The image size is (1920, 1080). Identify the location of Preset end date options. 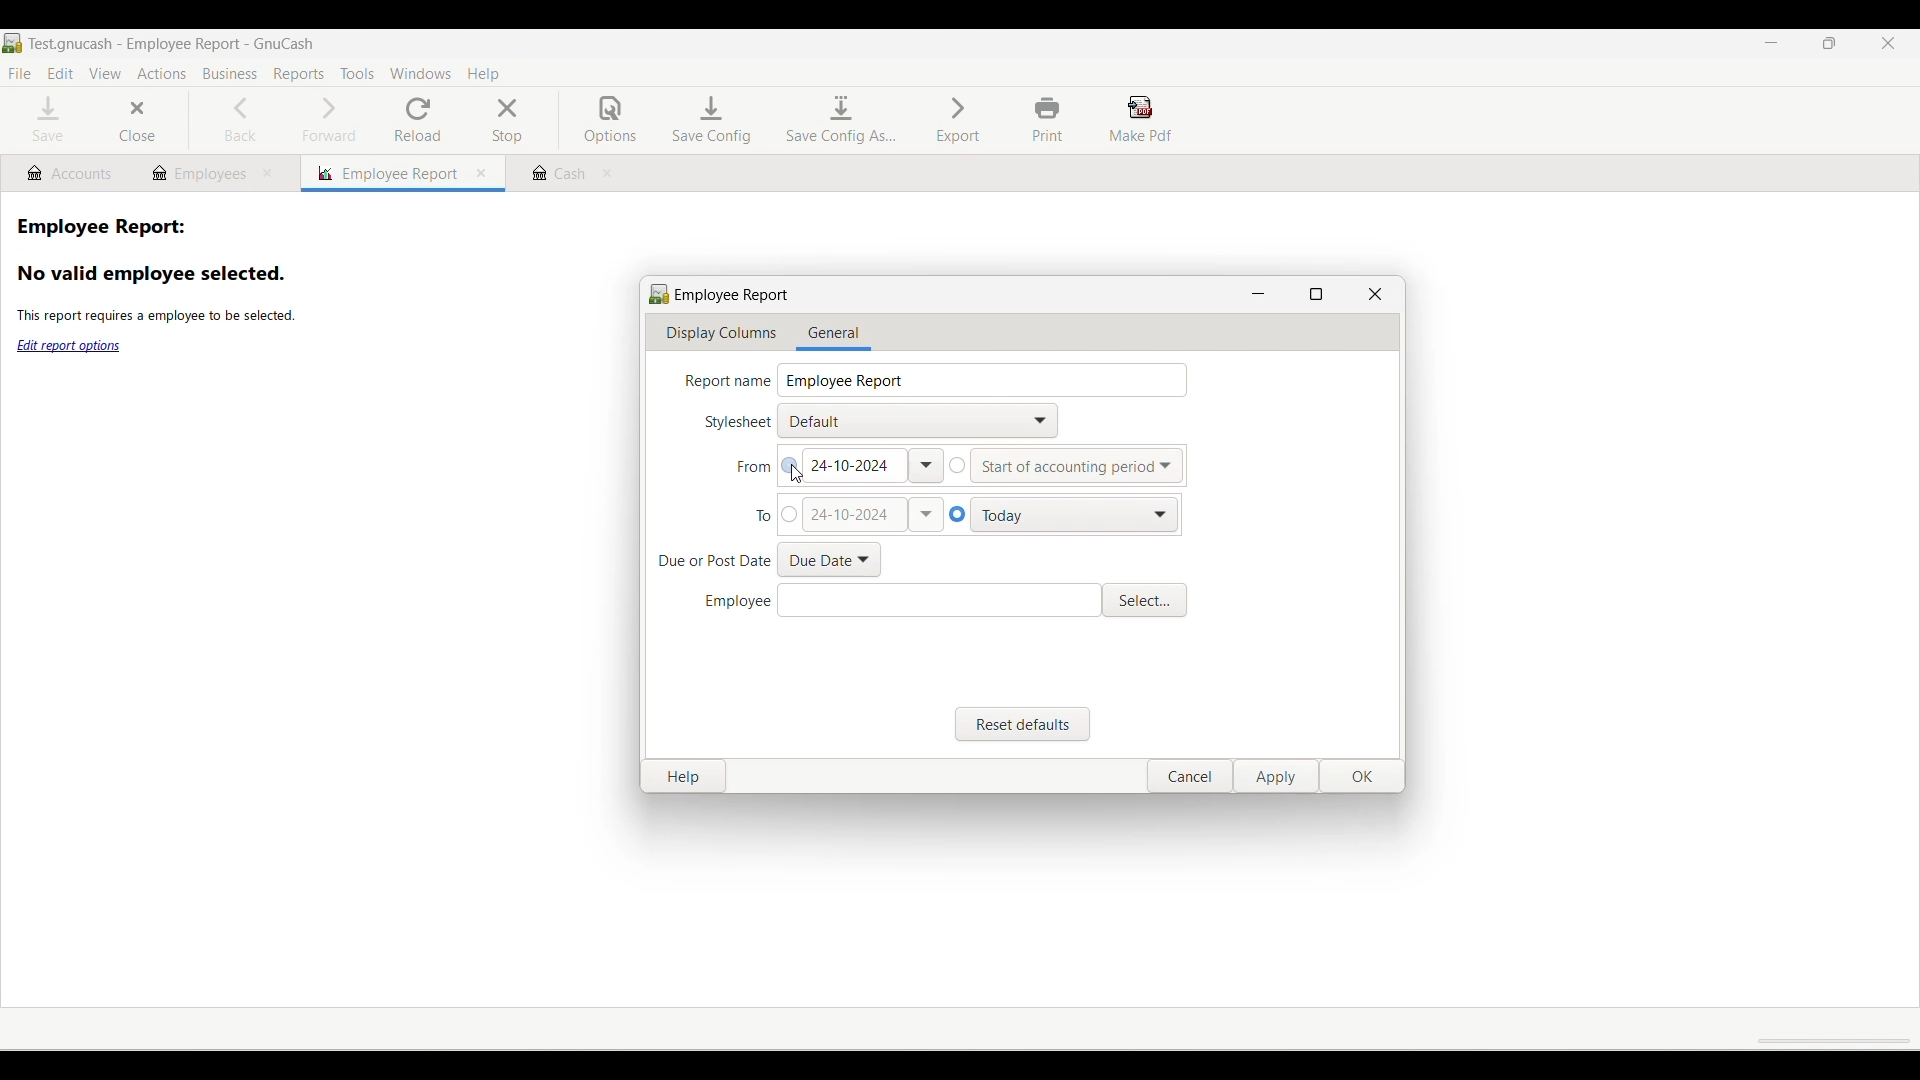
(1075, 515).